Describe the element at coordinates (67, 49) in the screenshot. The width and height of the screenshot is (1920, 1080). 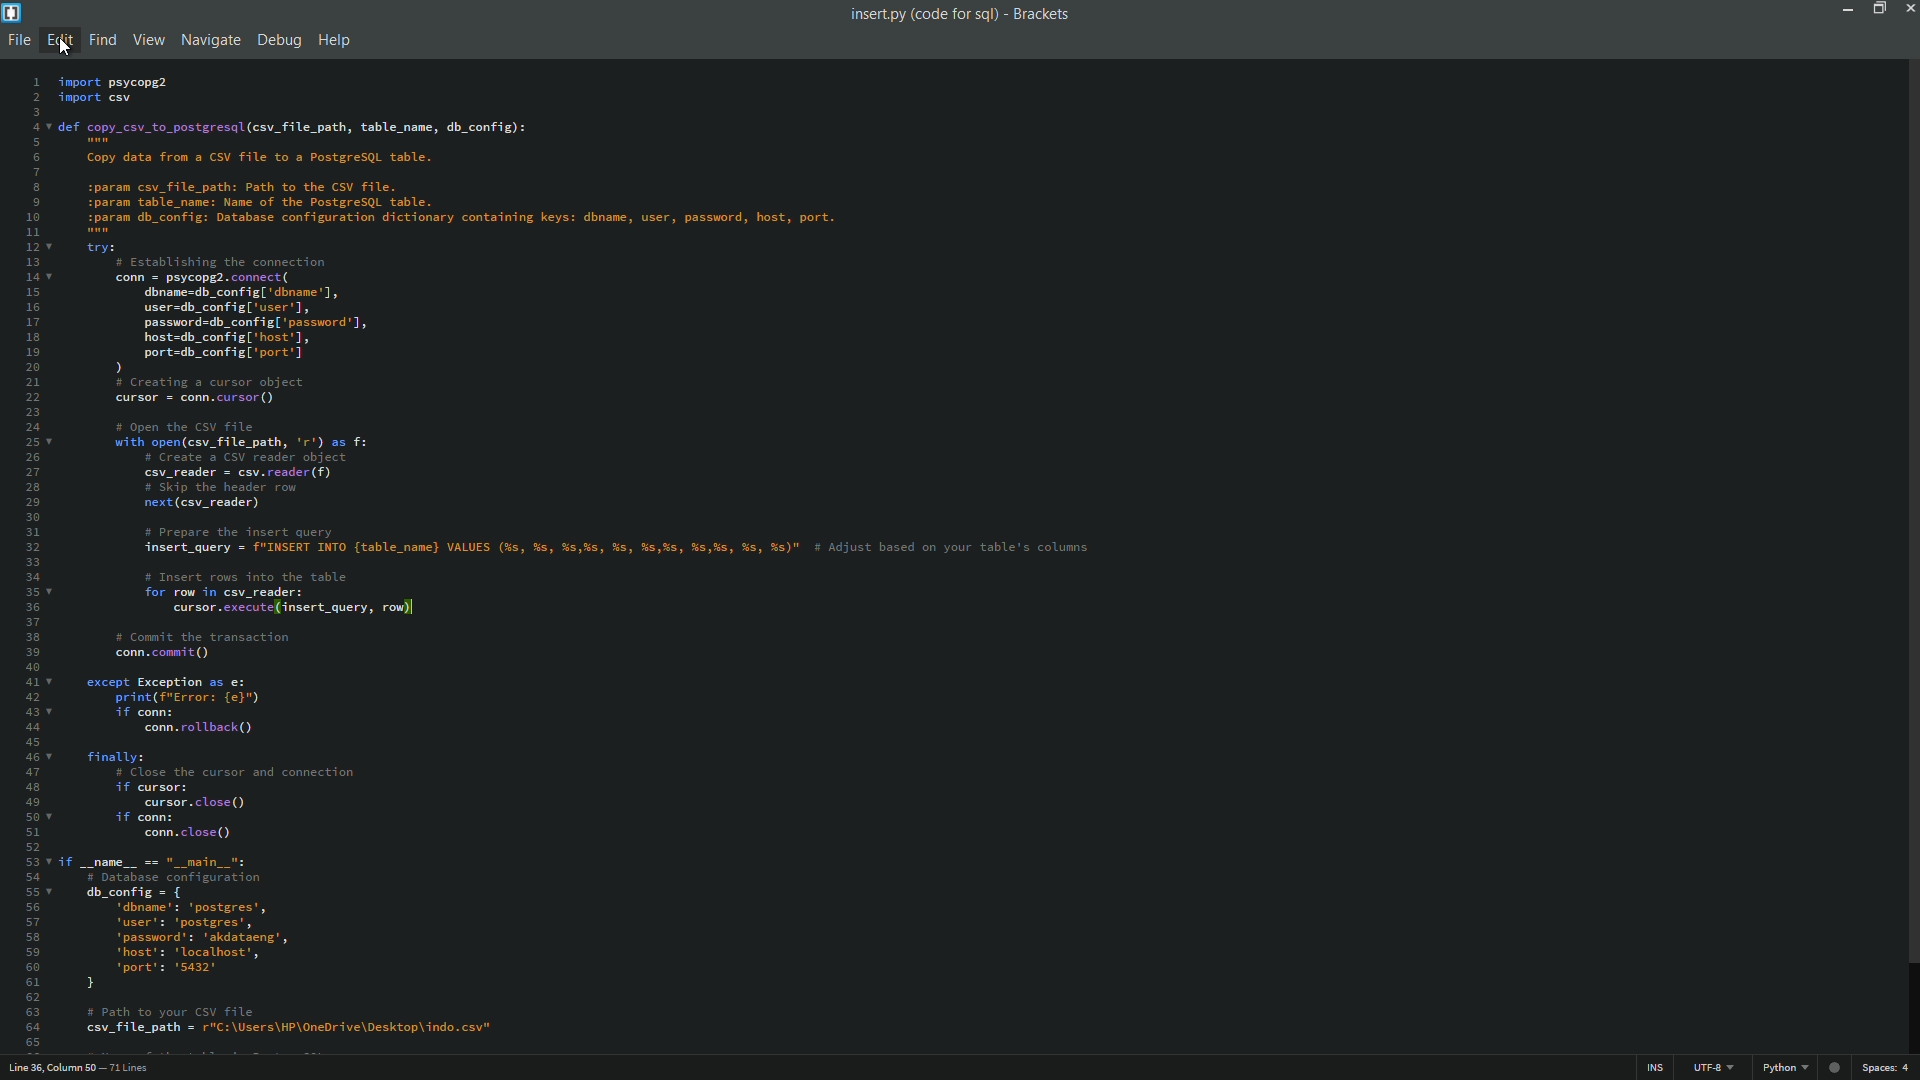
I see `cursor` at that location.